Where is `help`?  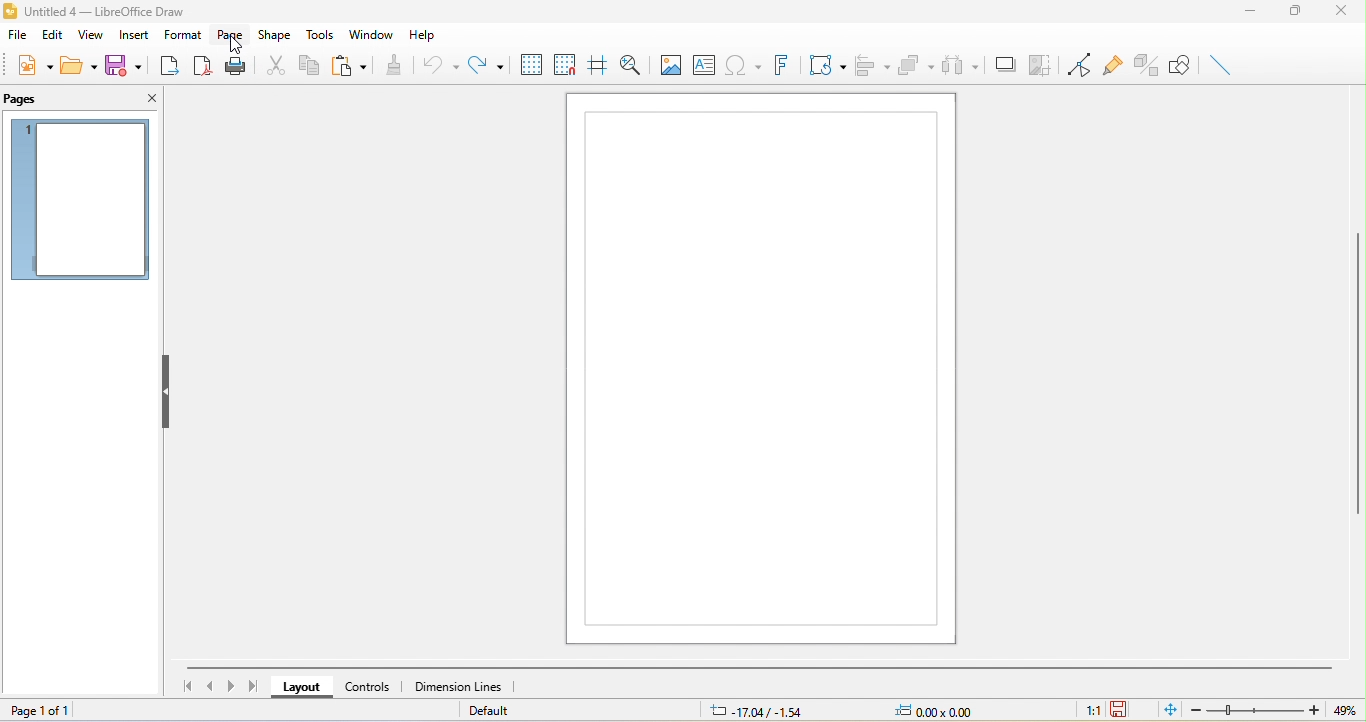
help is located at coordinates (425, 35).